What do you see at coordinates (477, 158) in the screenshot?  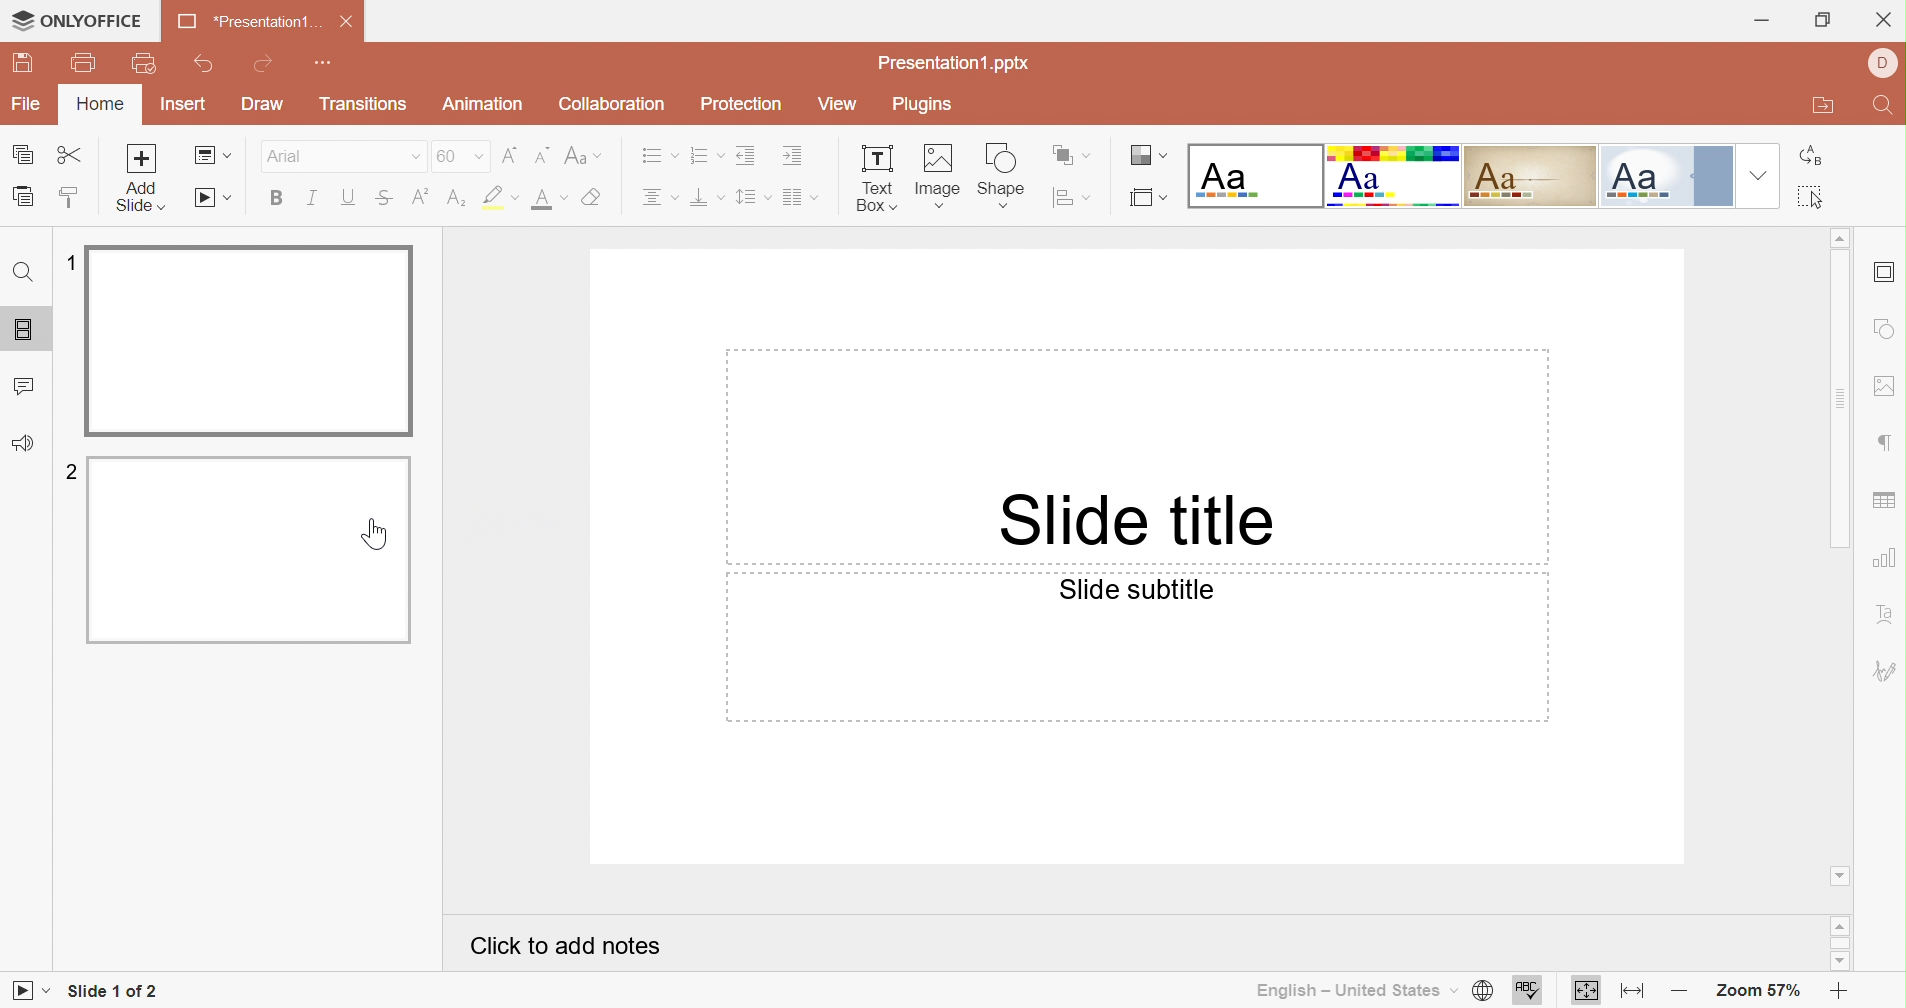 I see `Drop Down` at bounding box center [477, 158].